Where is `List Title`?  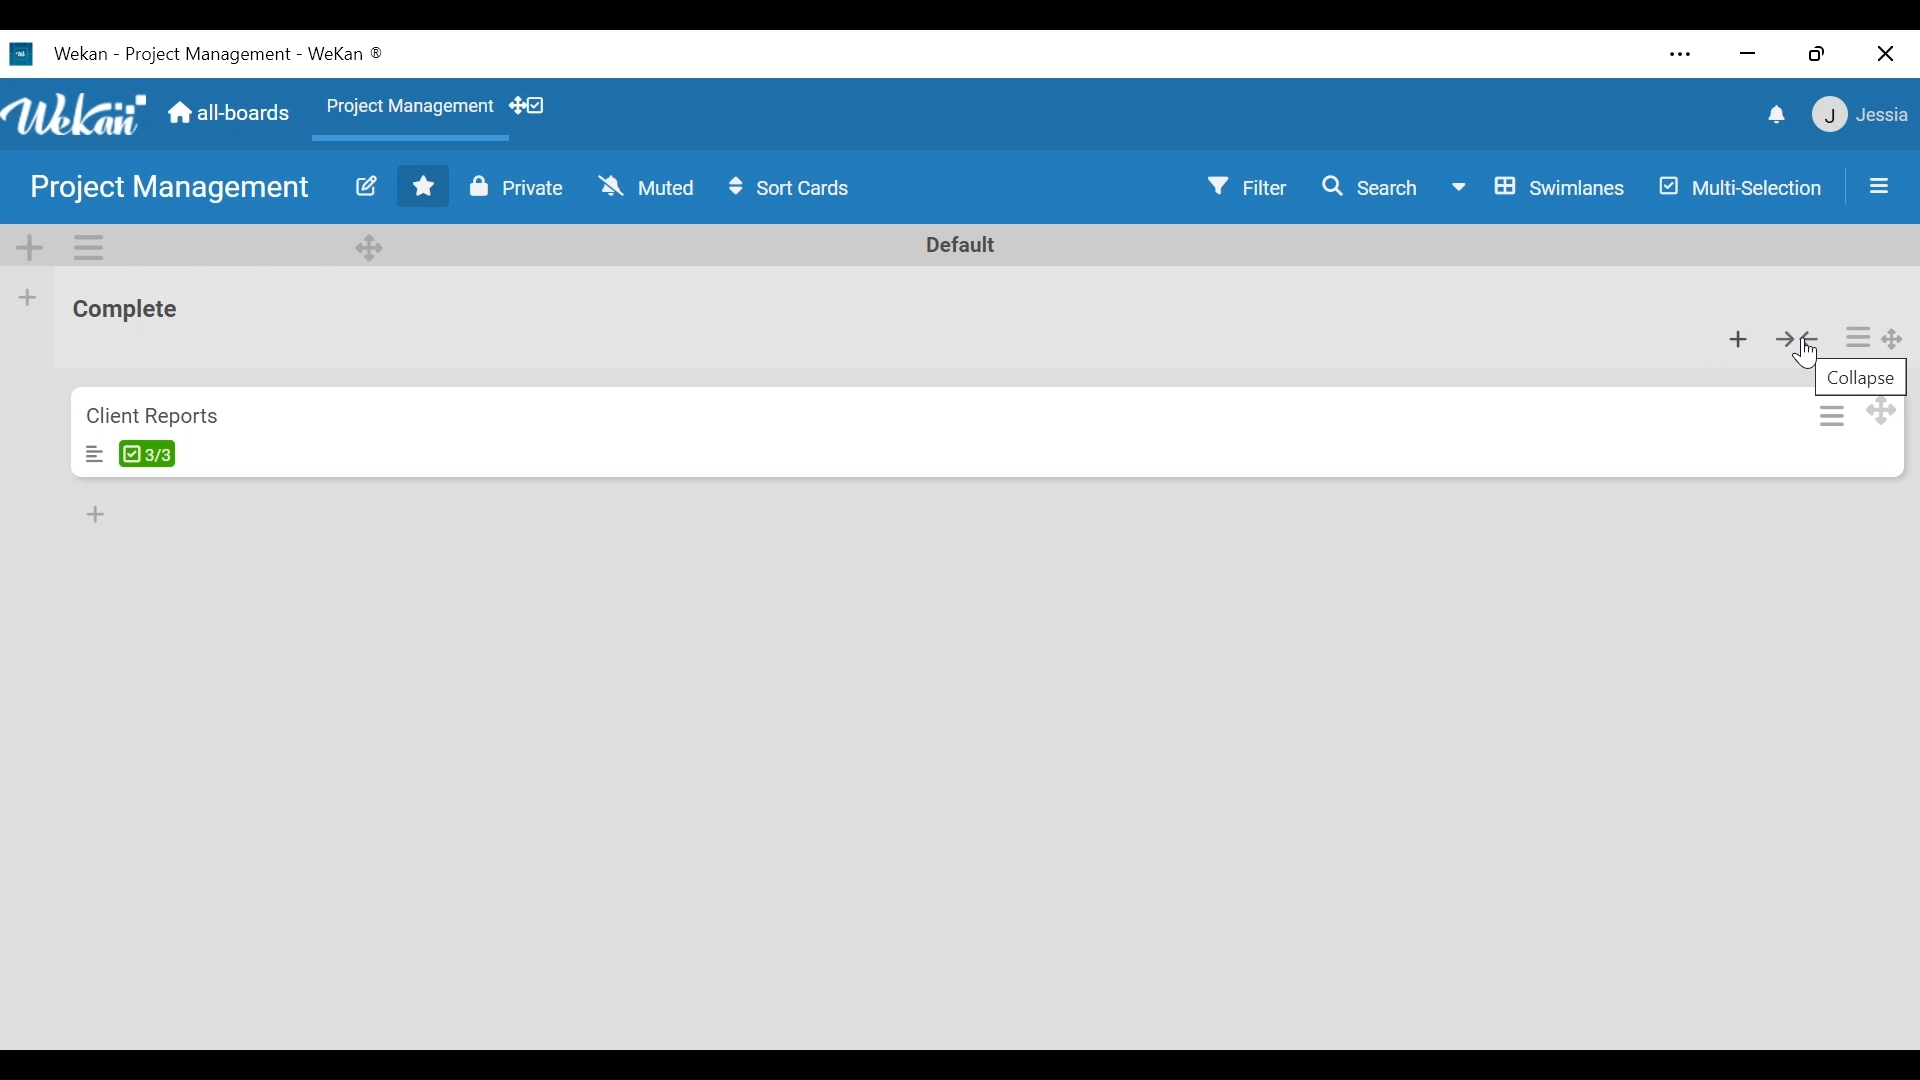 List Title is located at coordinates (127, 312).